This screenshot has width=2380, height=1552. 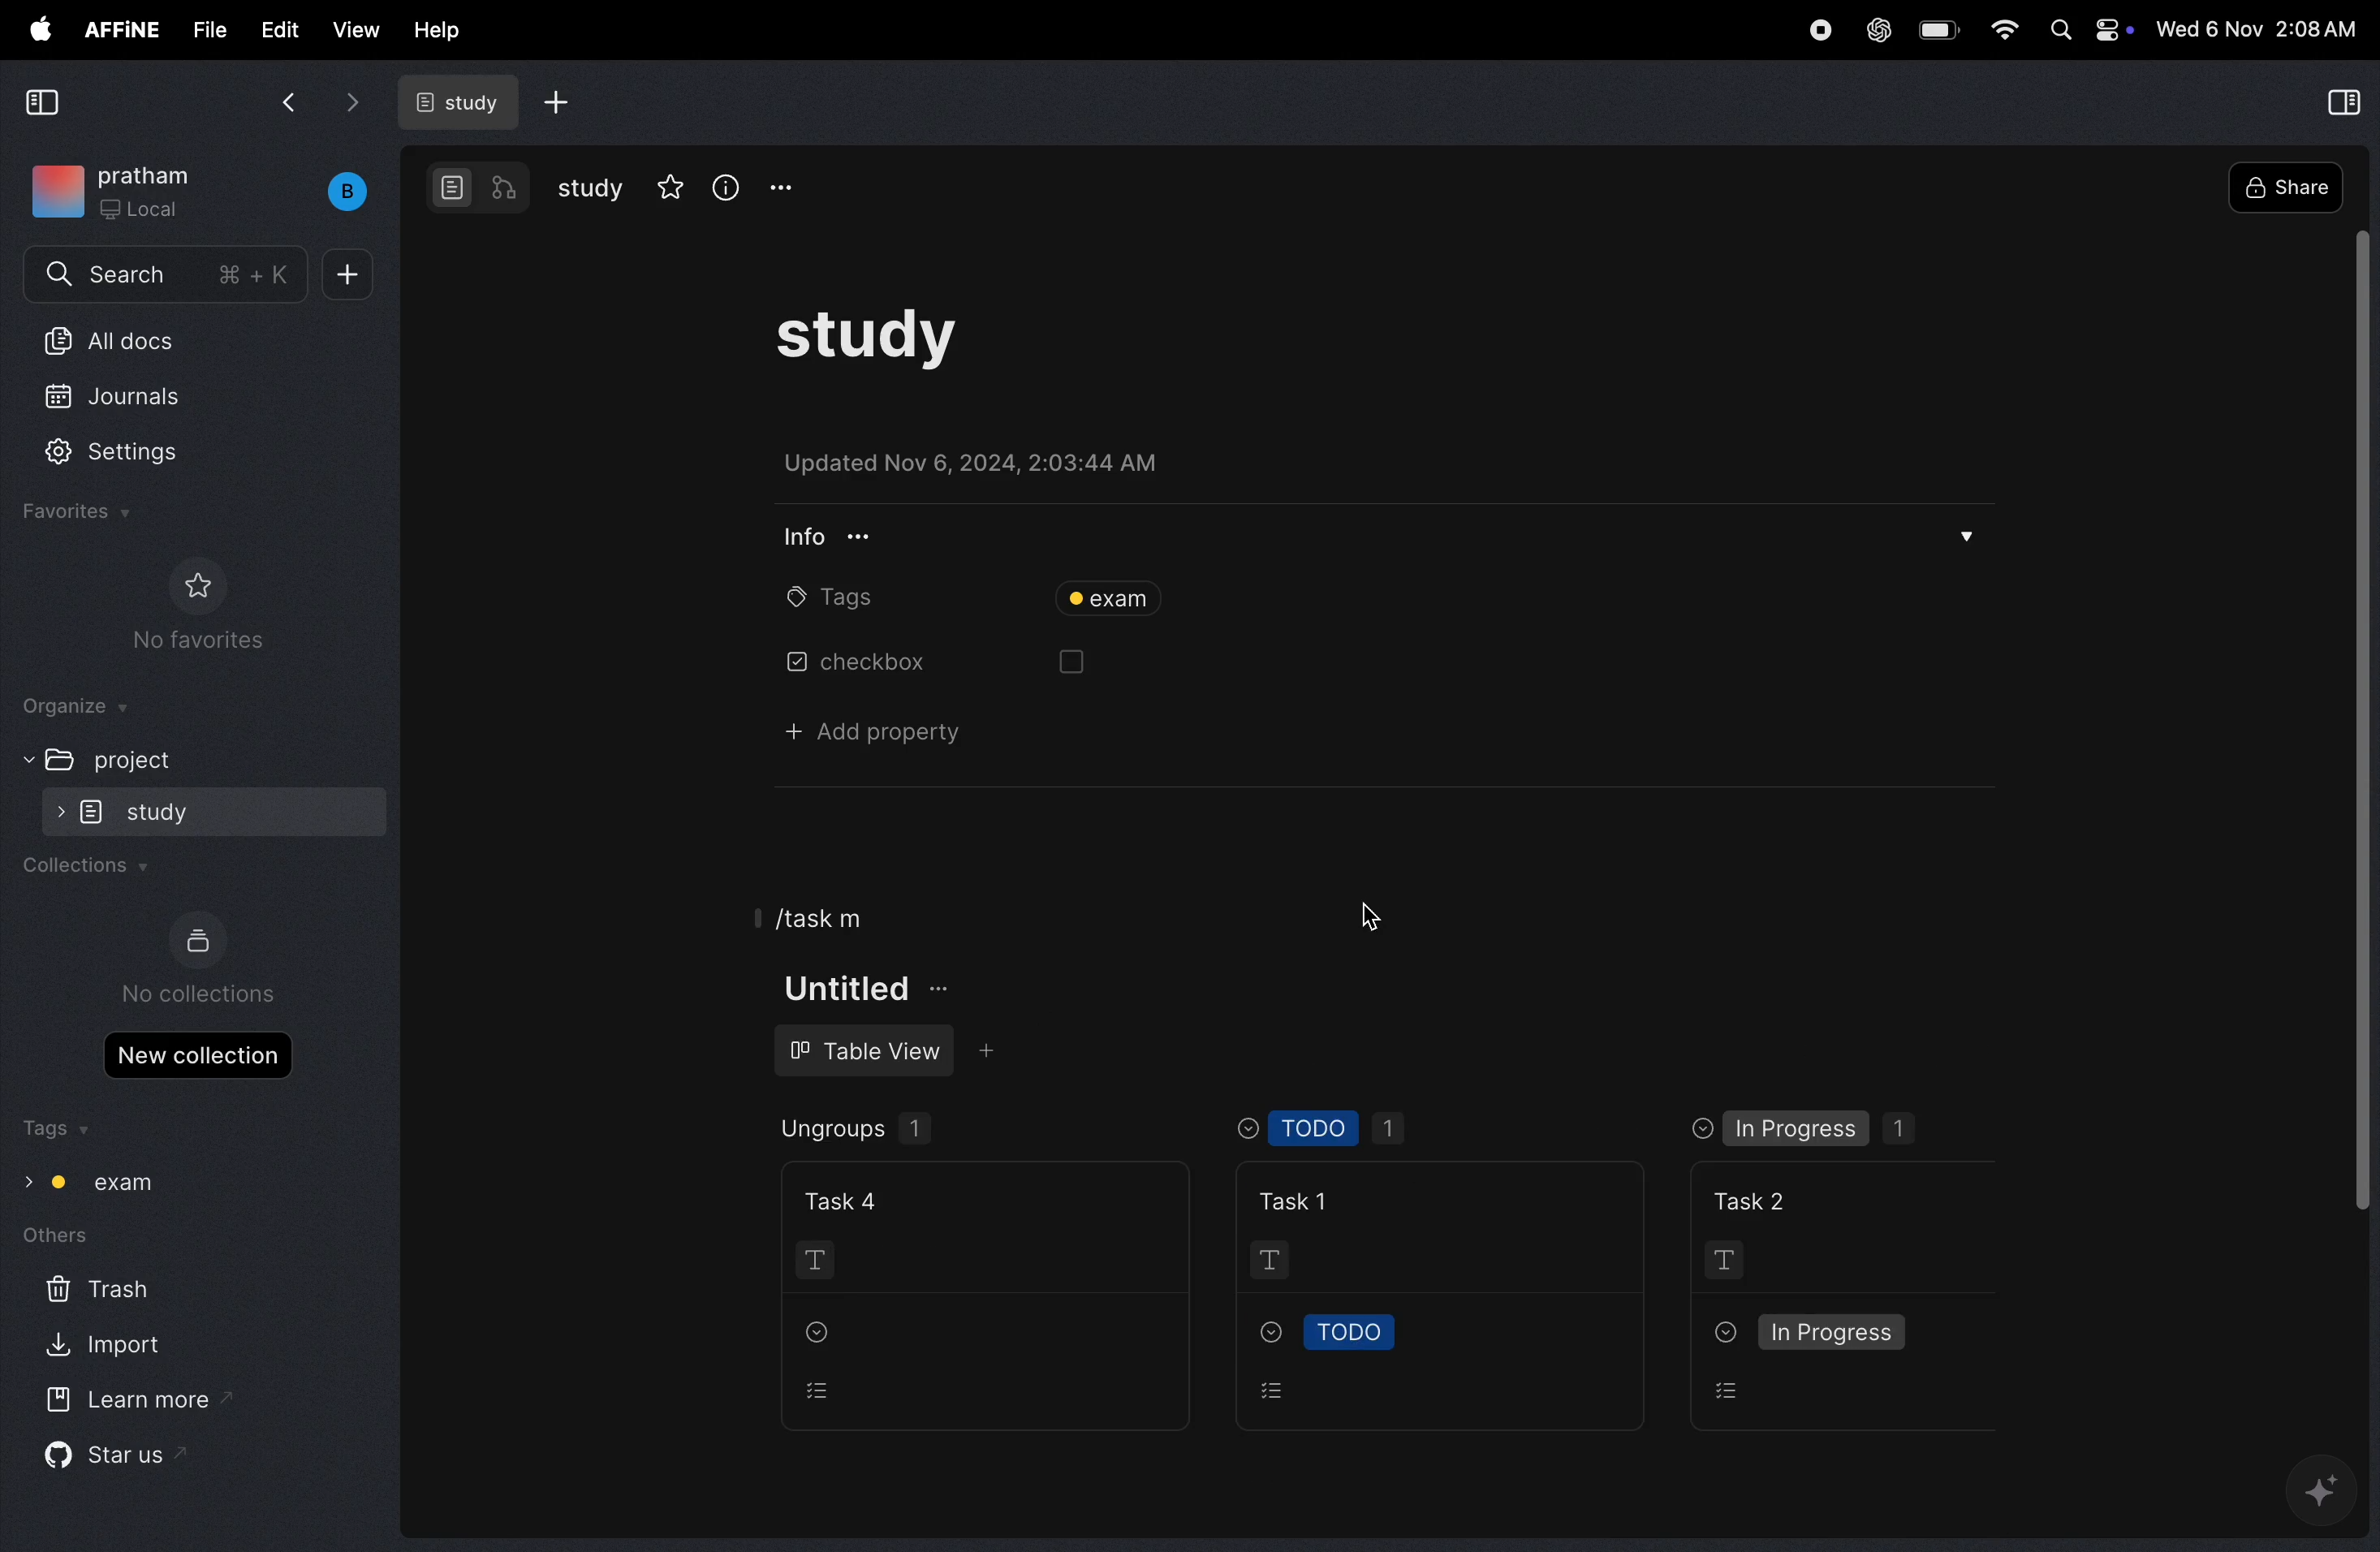 What do you see at coordinates (819, 537) in the screenshot?
I see `info` at bounding box center [819, 537].